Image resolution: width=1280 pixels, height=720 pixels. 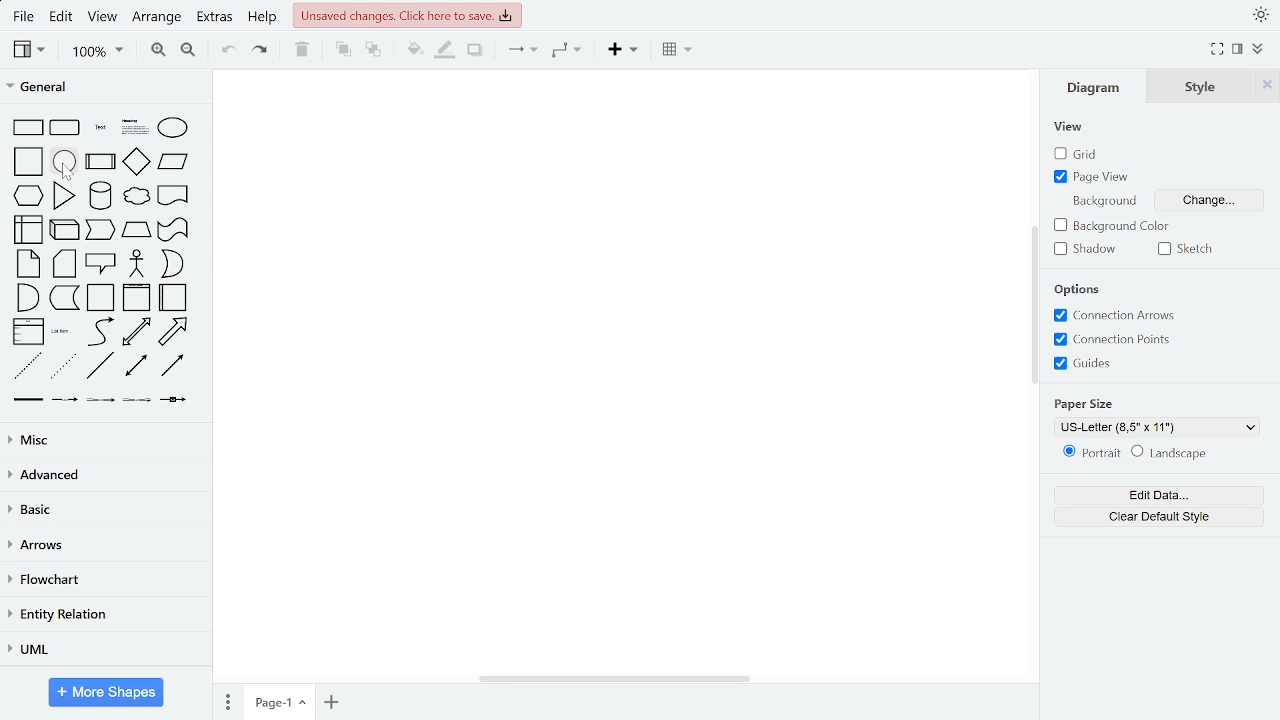 What do you see at coordinates (342, 50) in the screenshot?
I see `to front` at bounding box center [342, 50].